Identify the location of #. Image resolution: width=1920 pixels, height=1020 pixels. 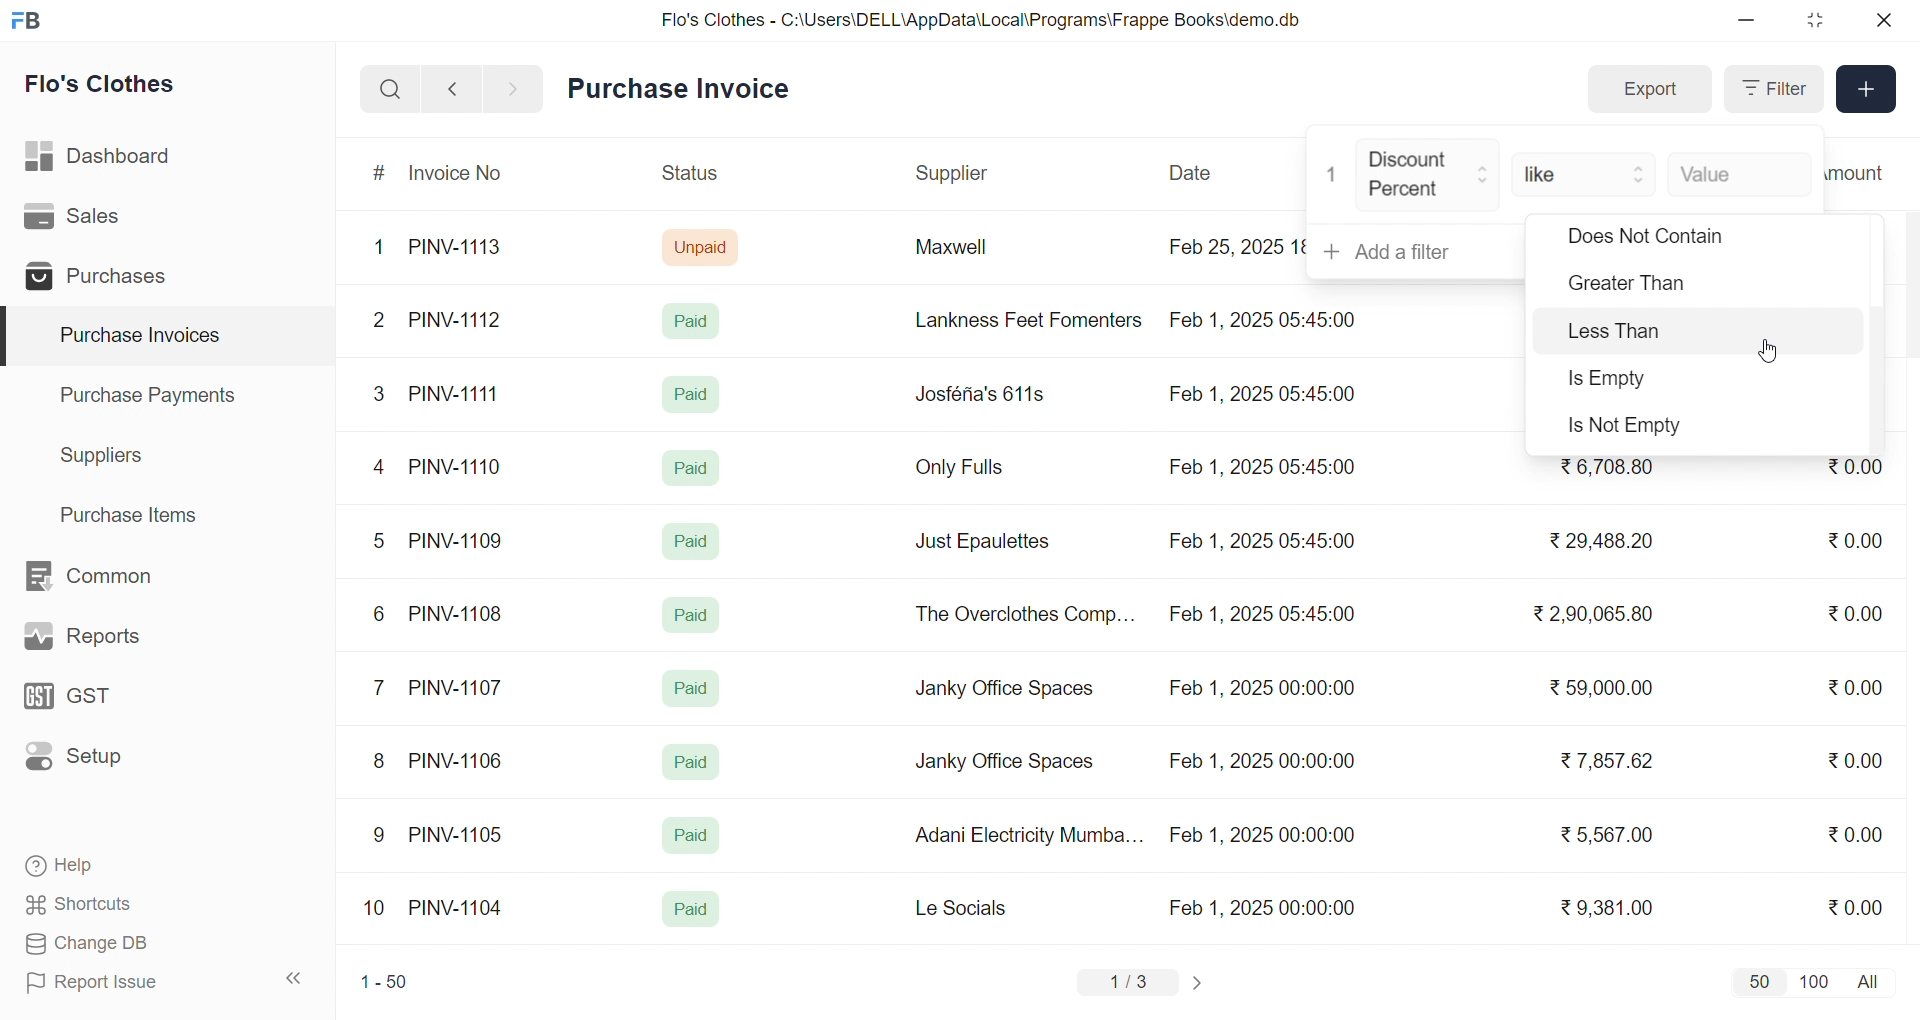
(380, 175).